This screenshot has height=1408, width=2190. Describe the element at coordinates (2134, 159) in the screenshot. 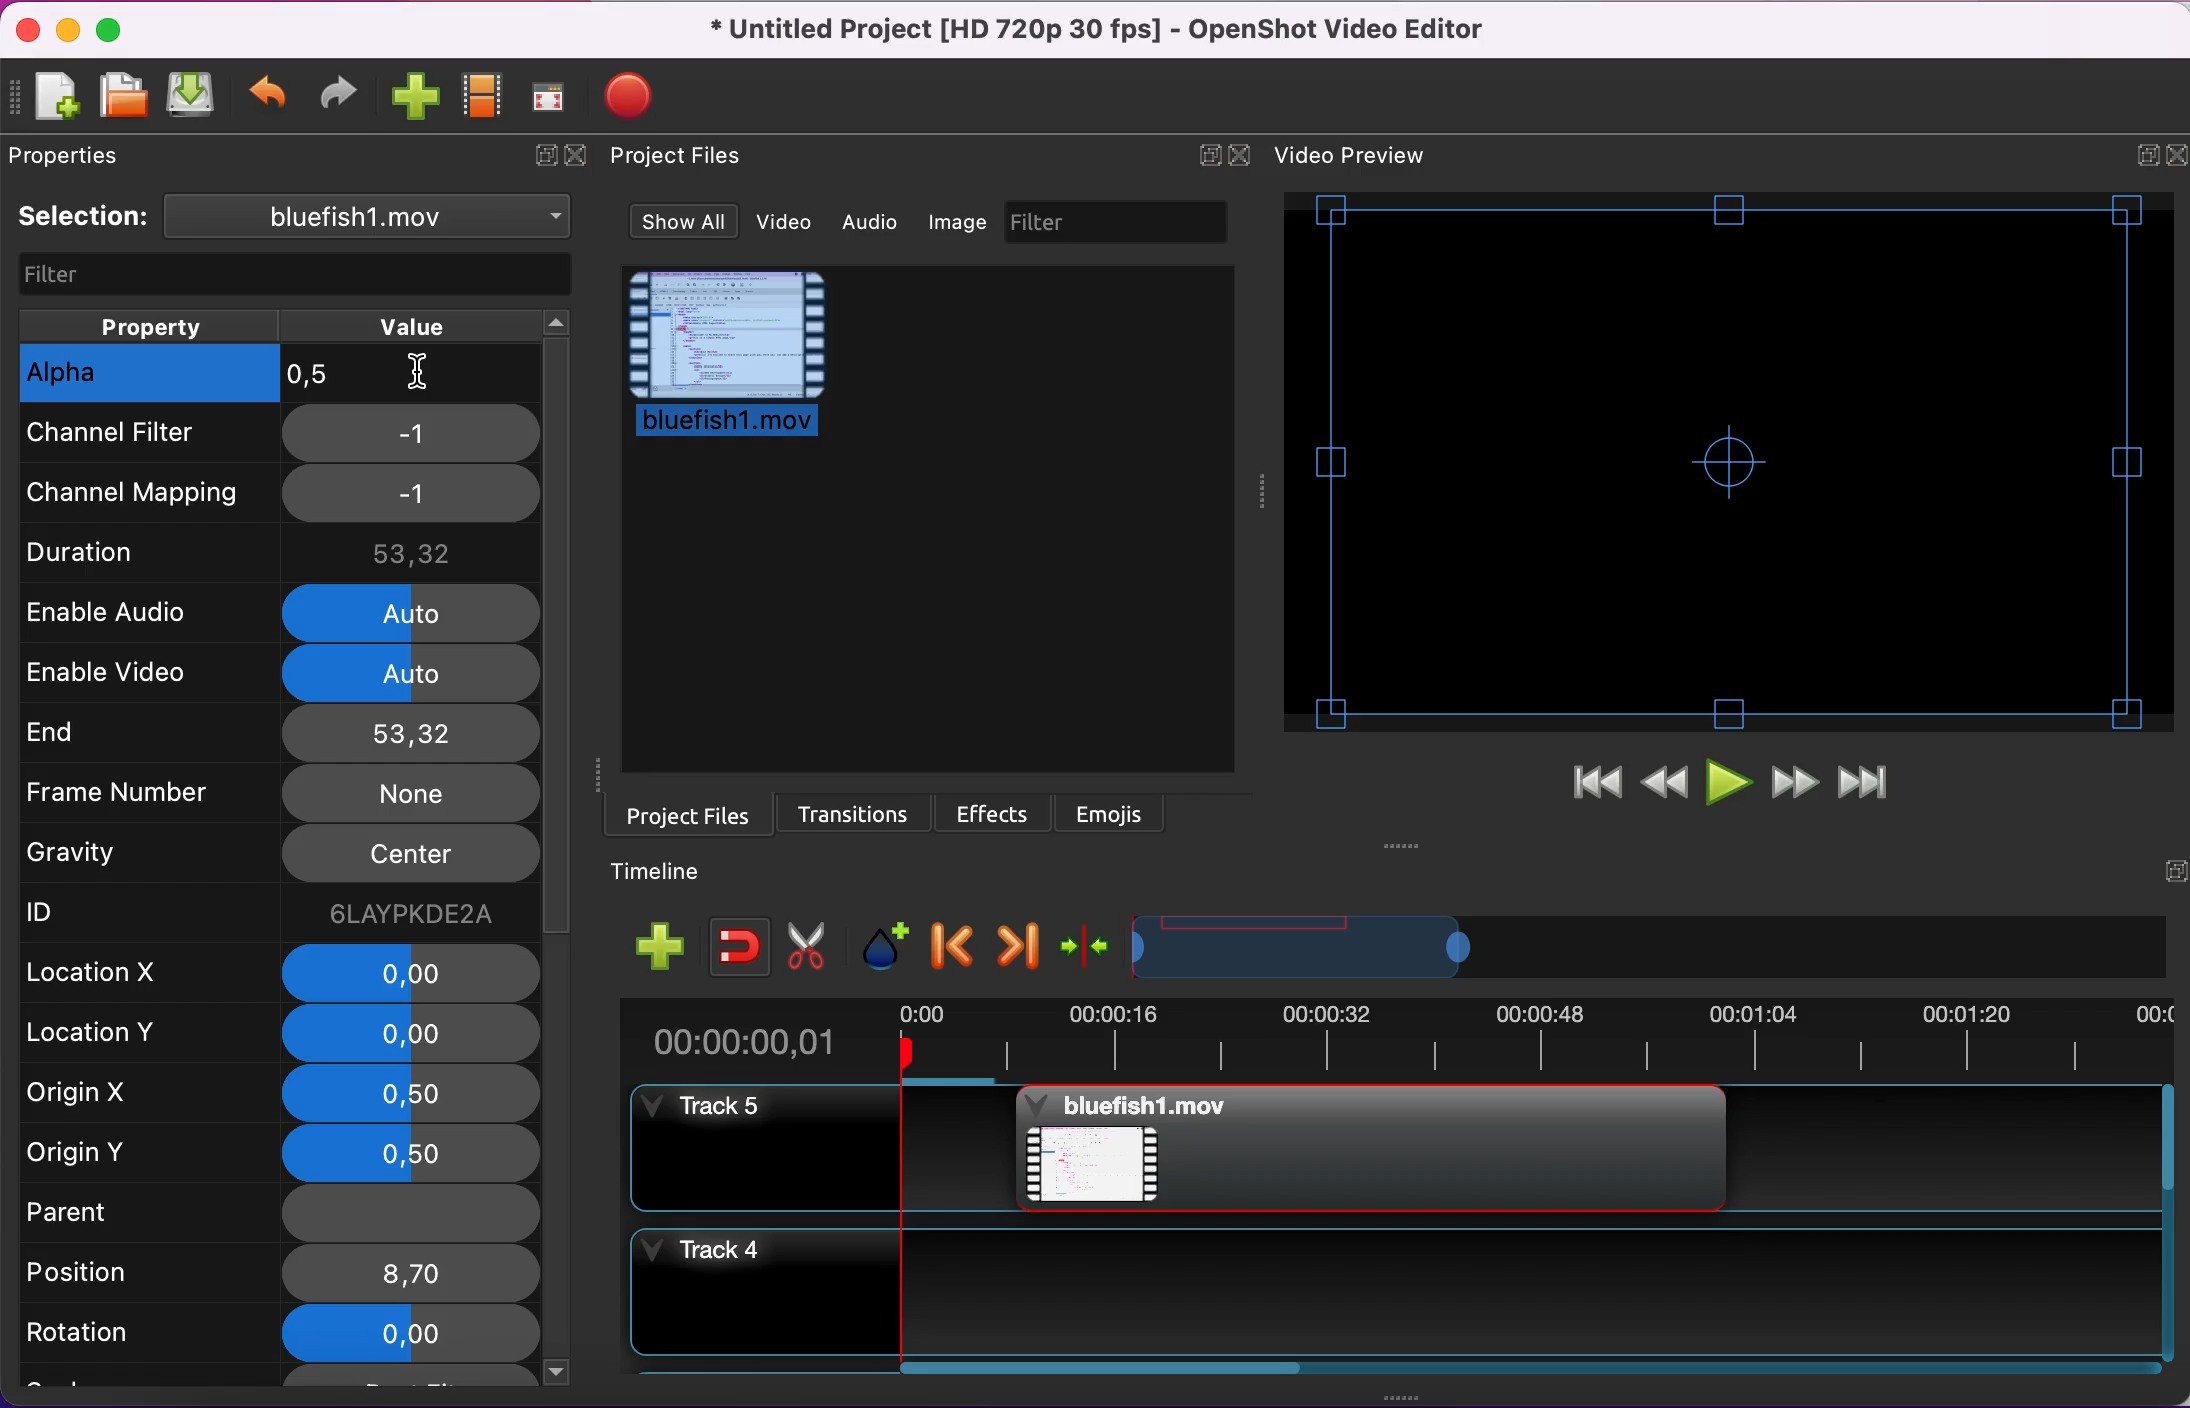

I see `expand/hide` at that location.